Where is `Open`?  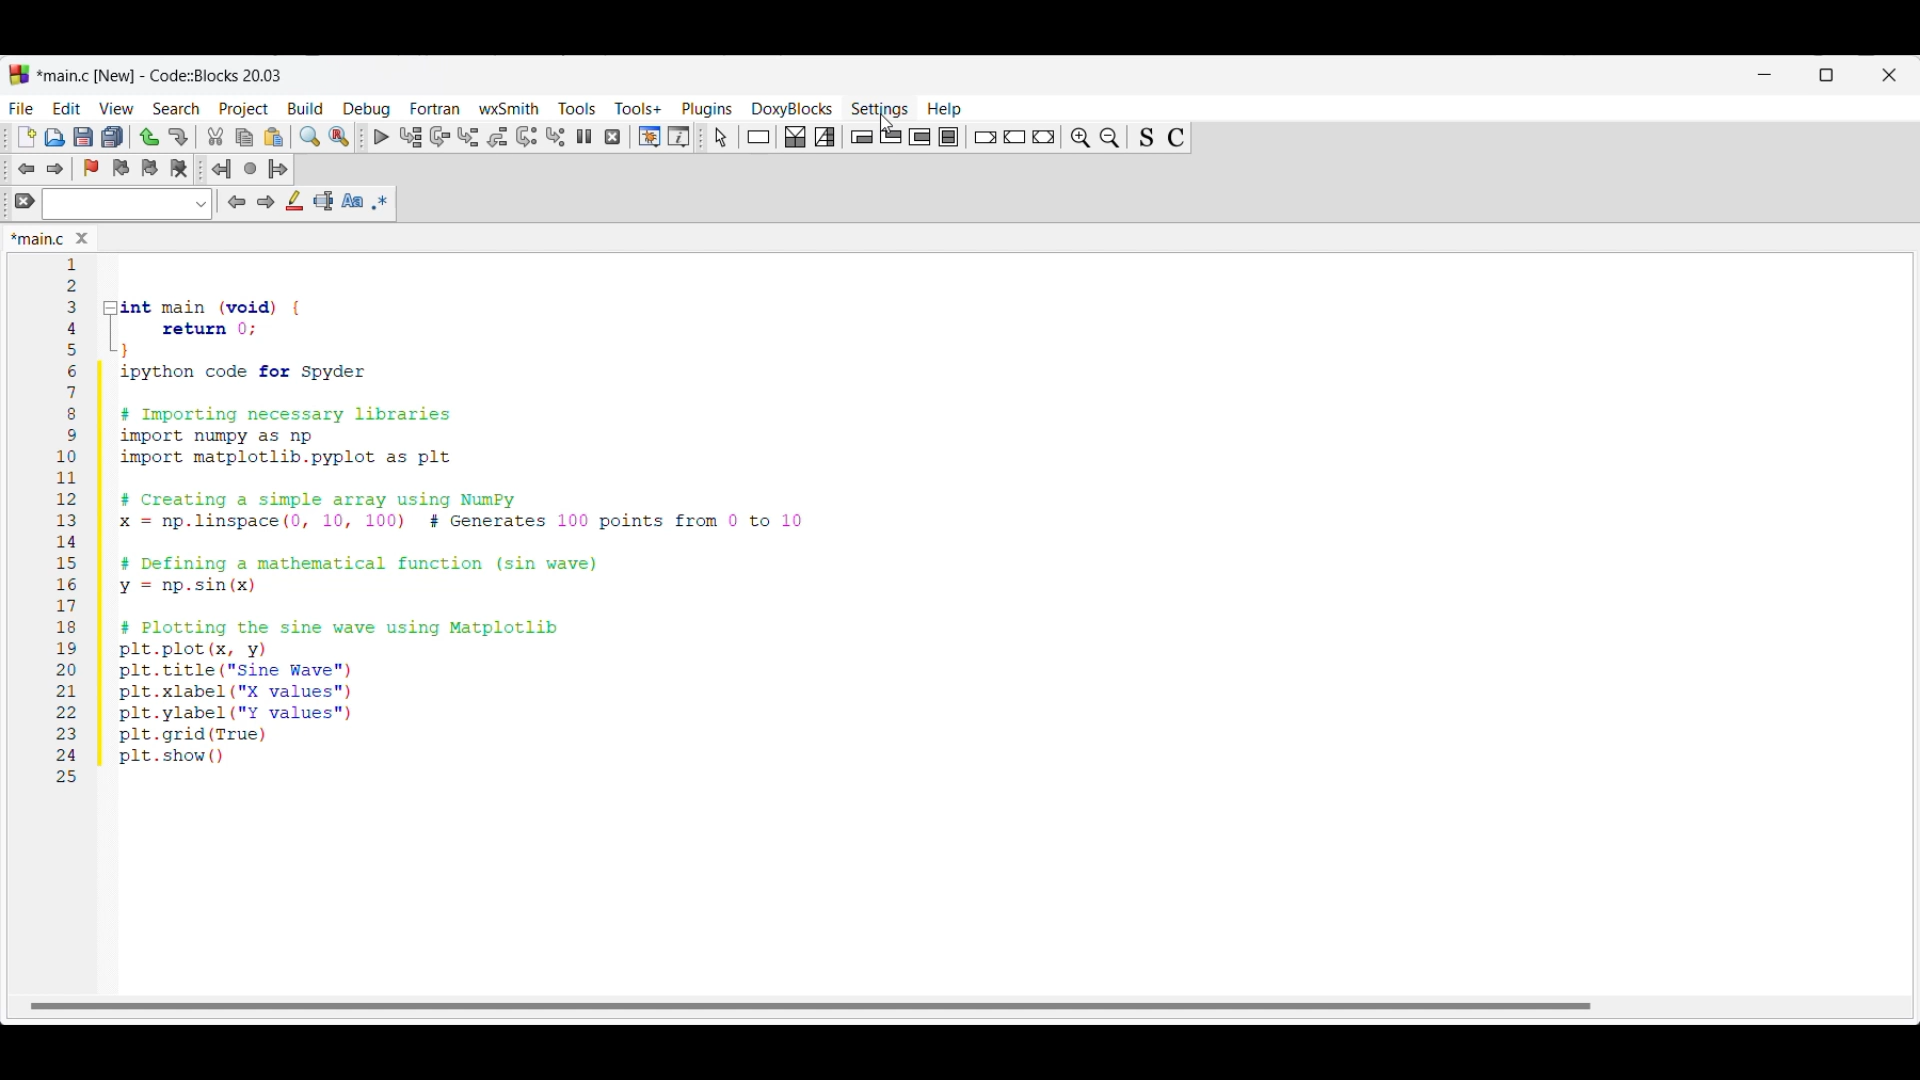
Open is located at coordinates (55, 137).